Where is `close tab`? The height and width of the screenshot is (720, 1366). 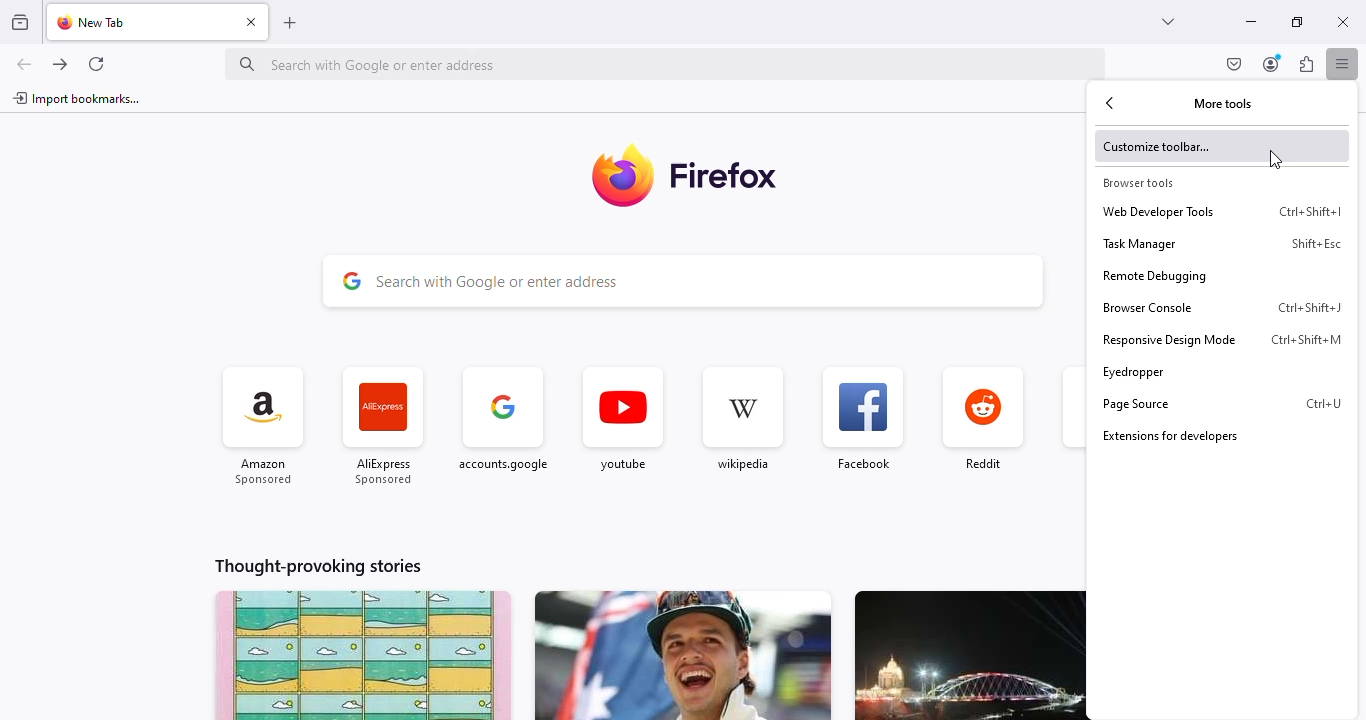
close tab is located at coordinates (252, 21).